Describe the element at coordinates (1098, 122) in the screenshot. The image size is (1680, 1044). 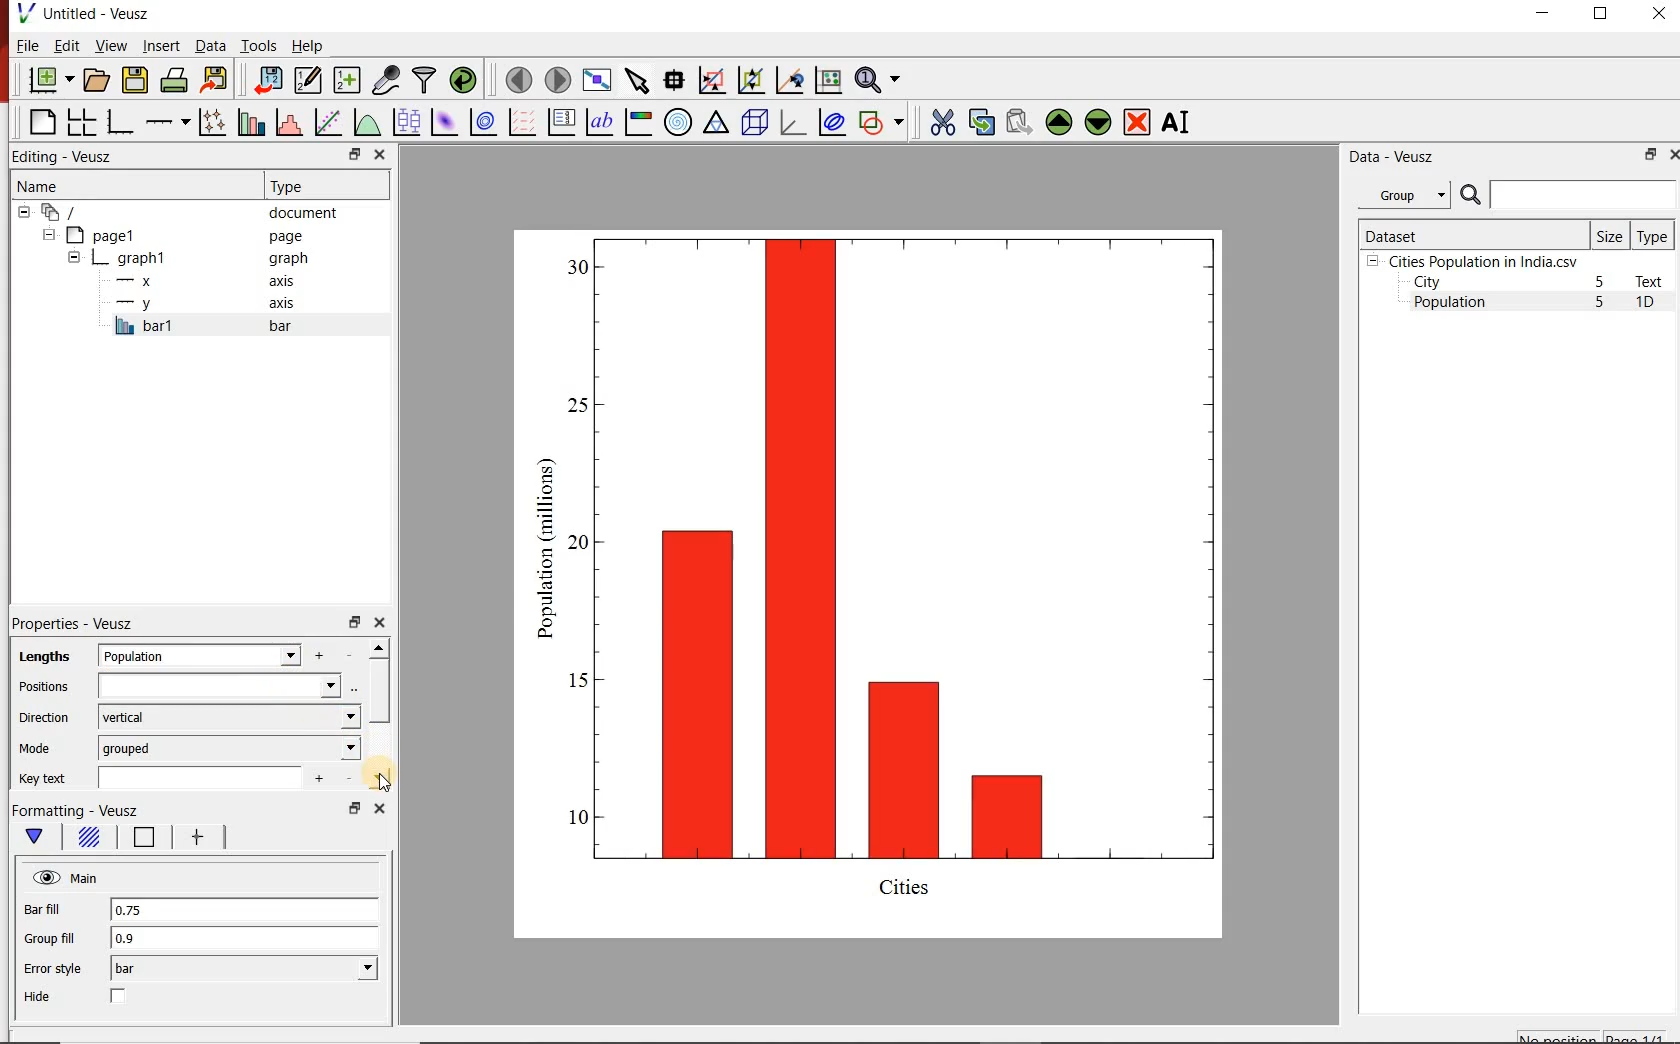
I see `move the selected widget down` at that location.